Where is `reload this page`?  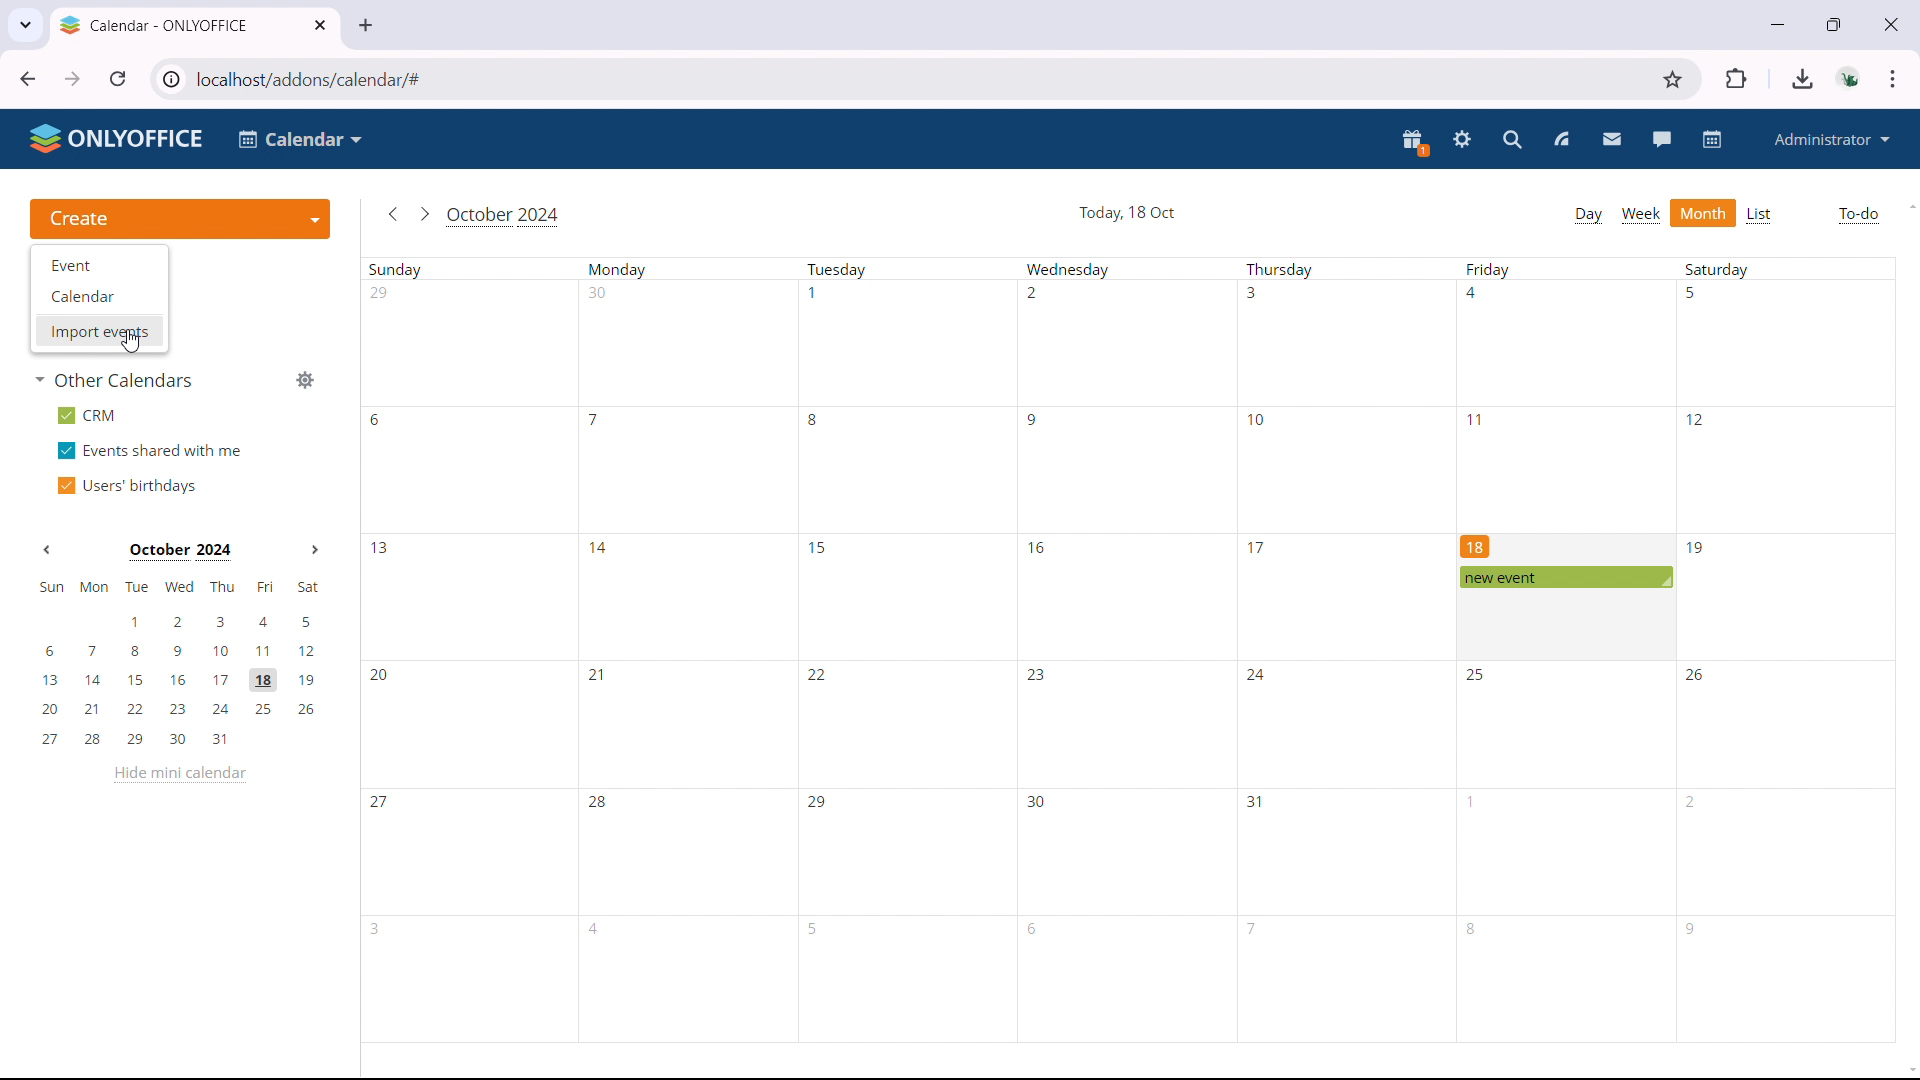
reload this page is located at coordinates (119, 78).